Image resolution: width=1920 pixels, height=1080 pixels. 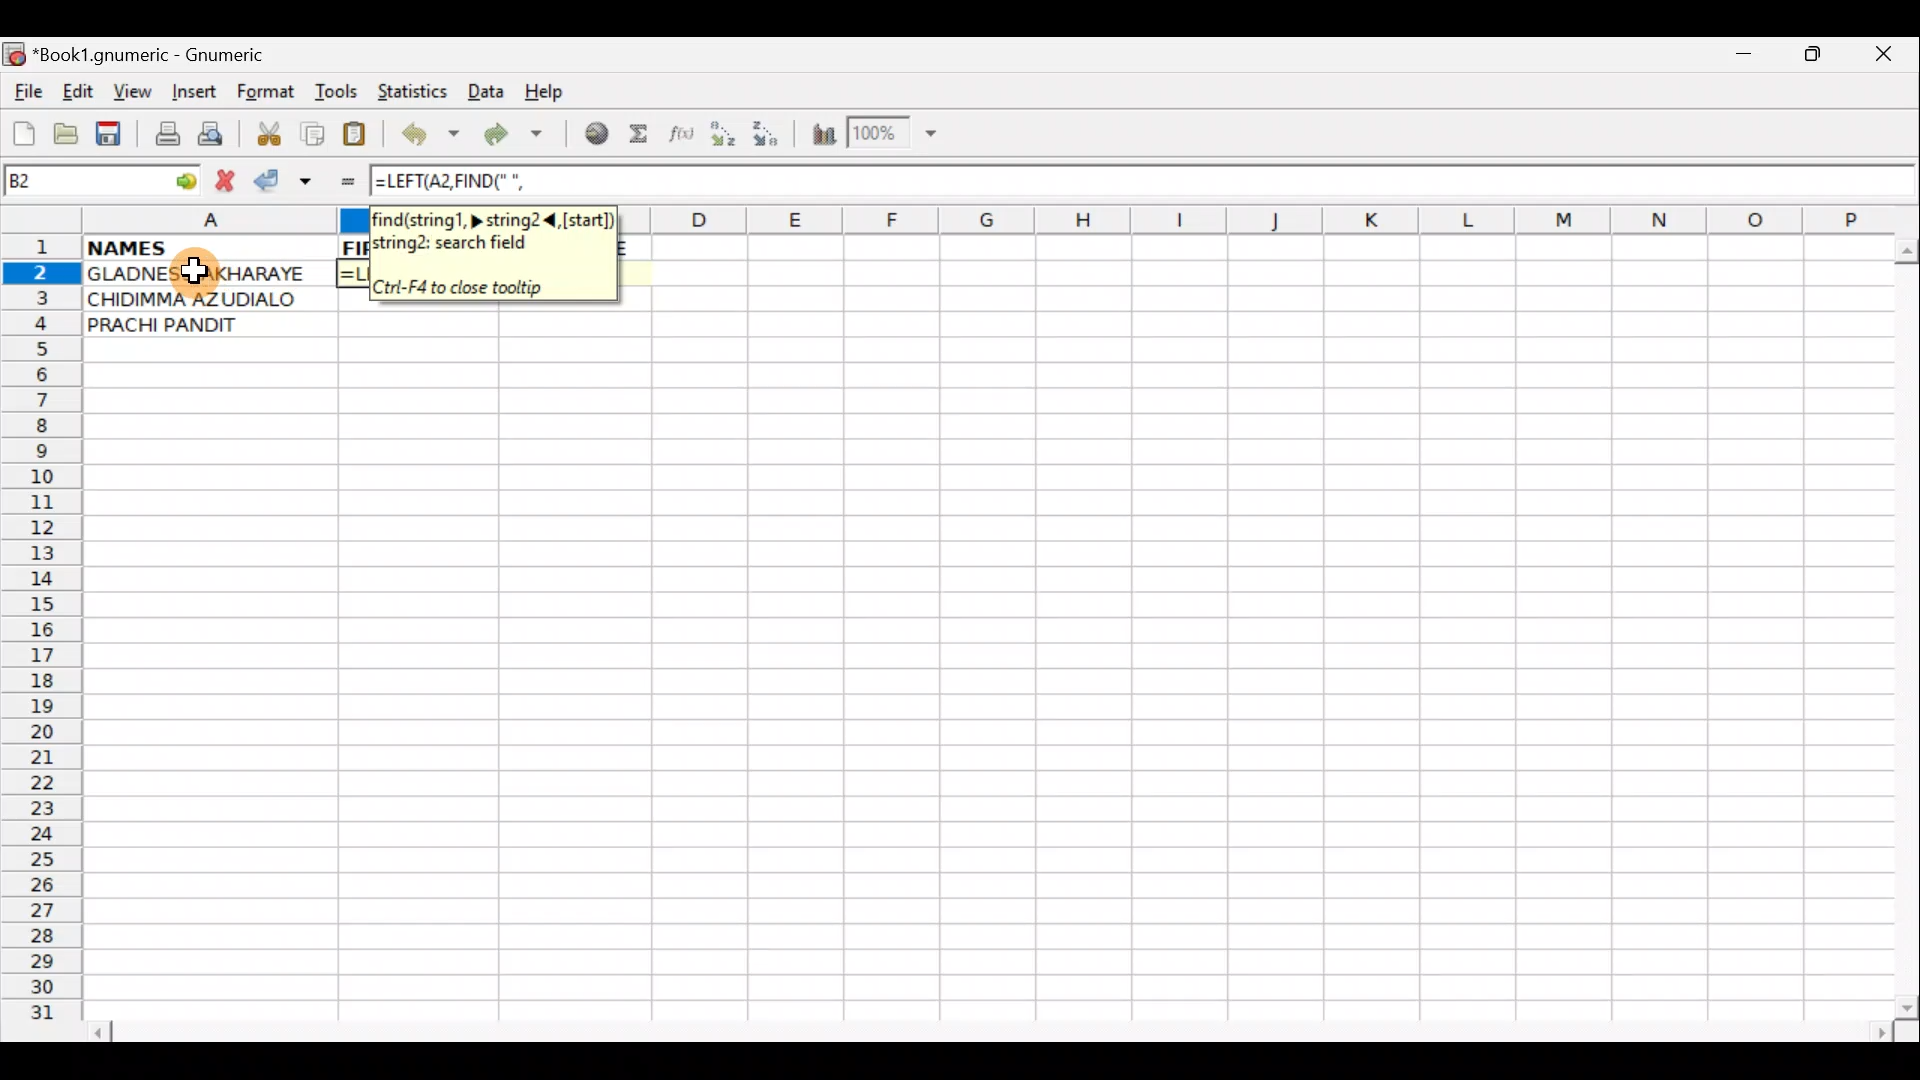 I want to click on Rows, so click(x=42, y=636).